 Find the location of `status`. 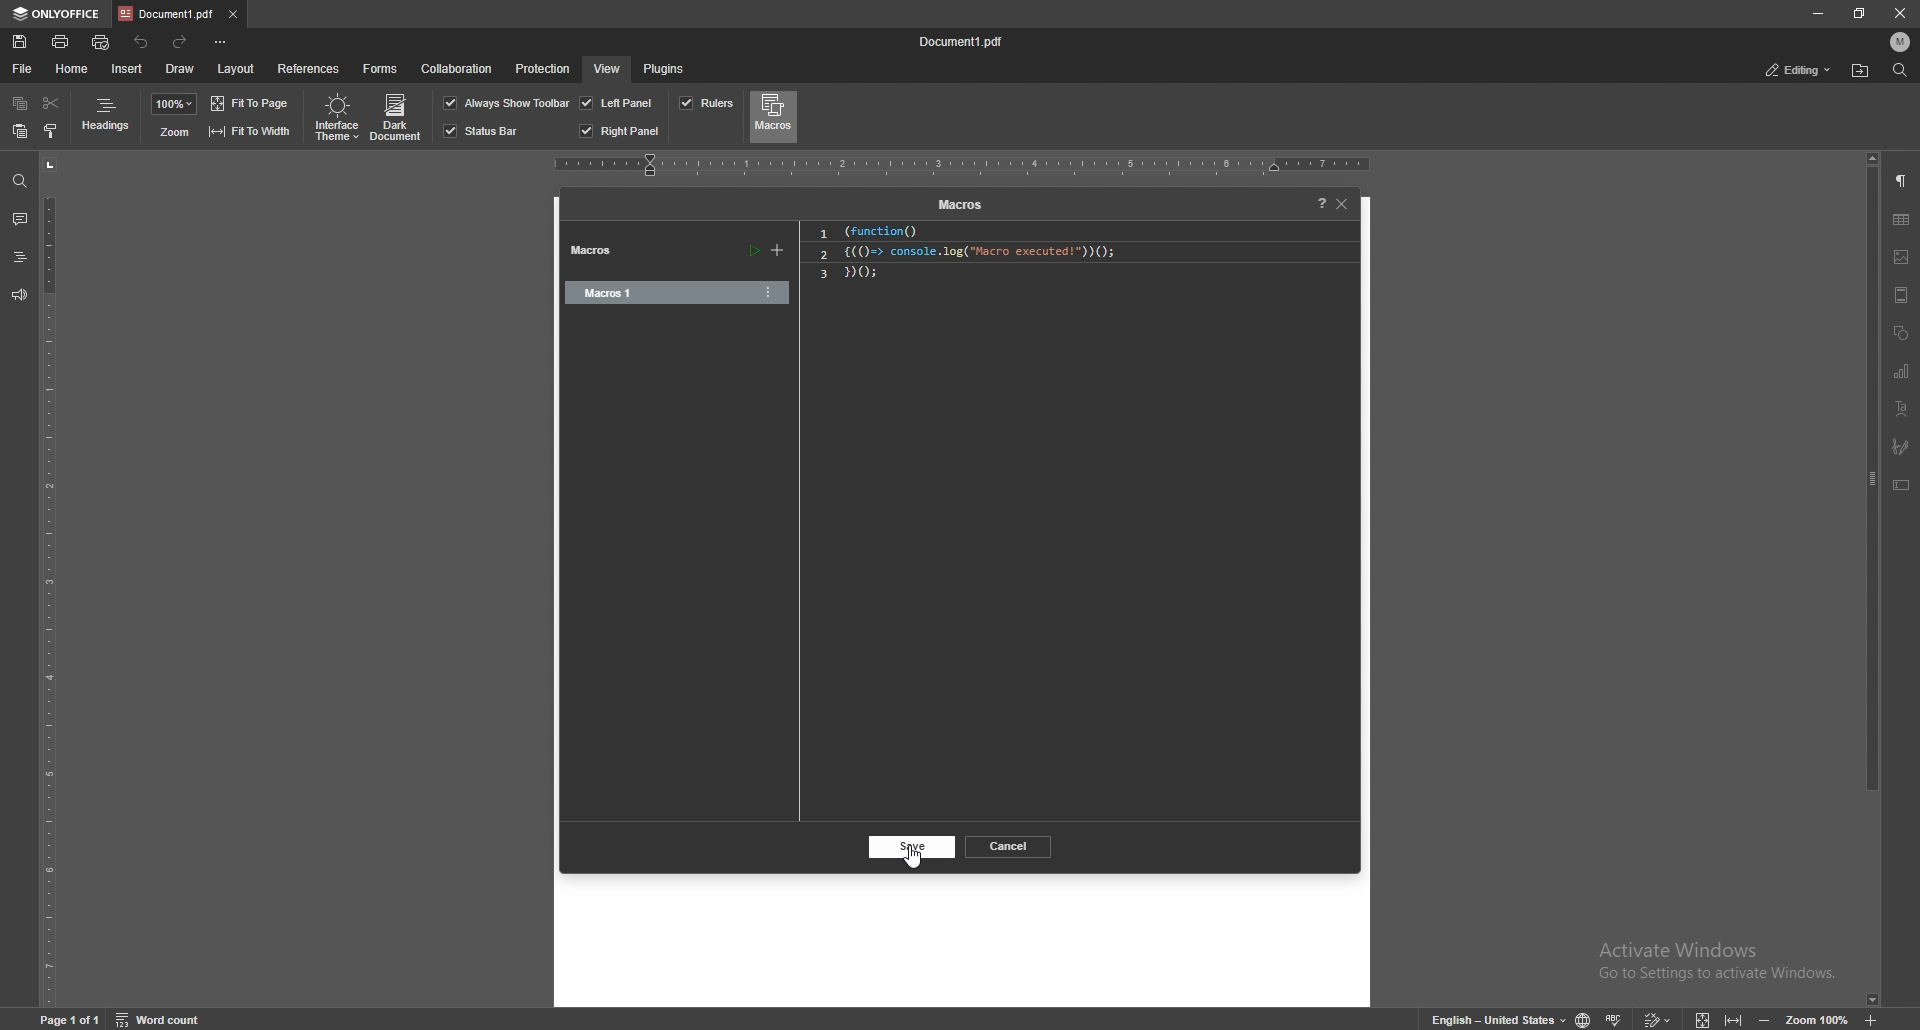

status is located at coordinates (1799, 69).